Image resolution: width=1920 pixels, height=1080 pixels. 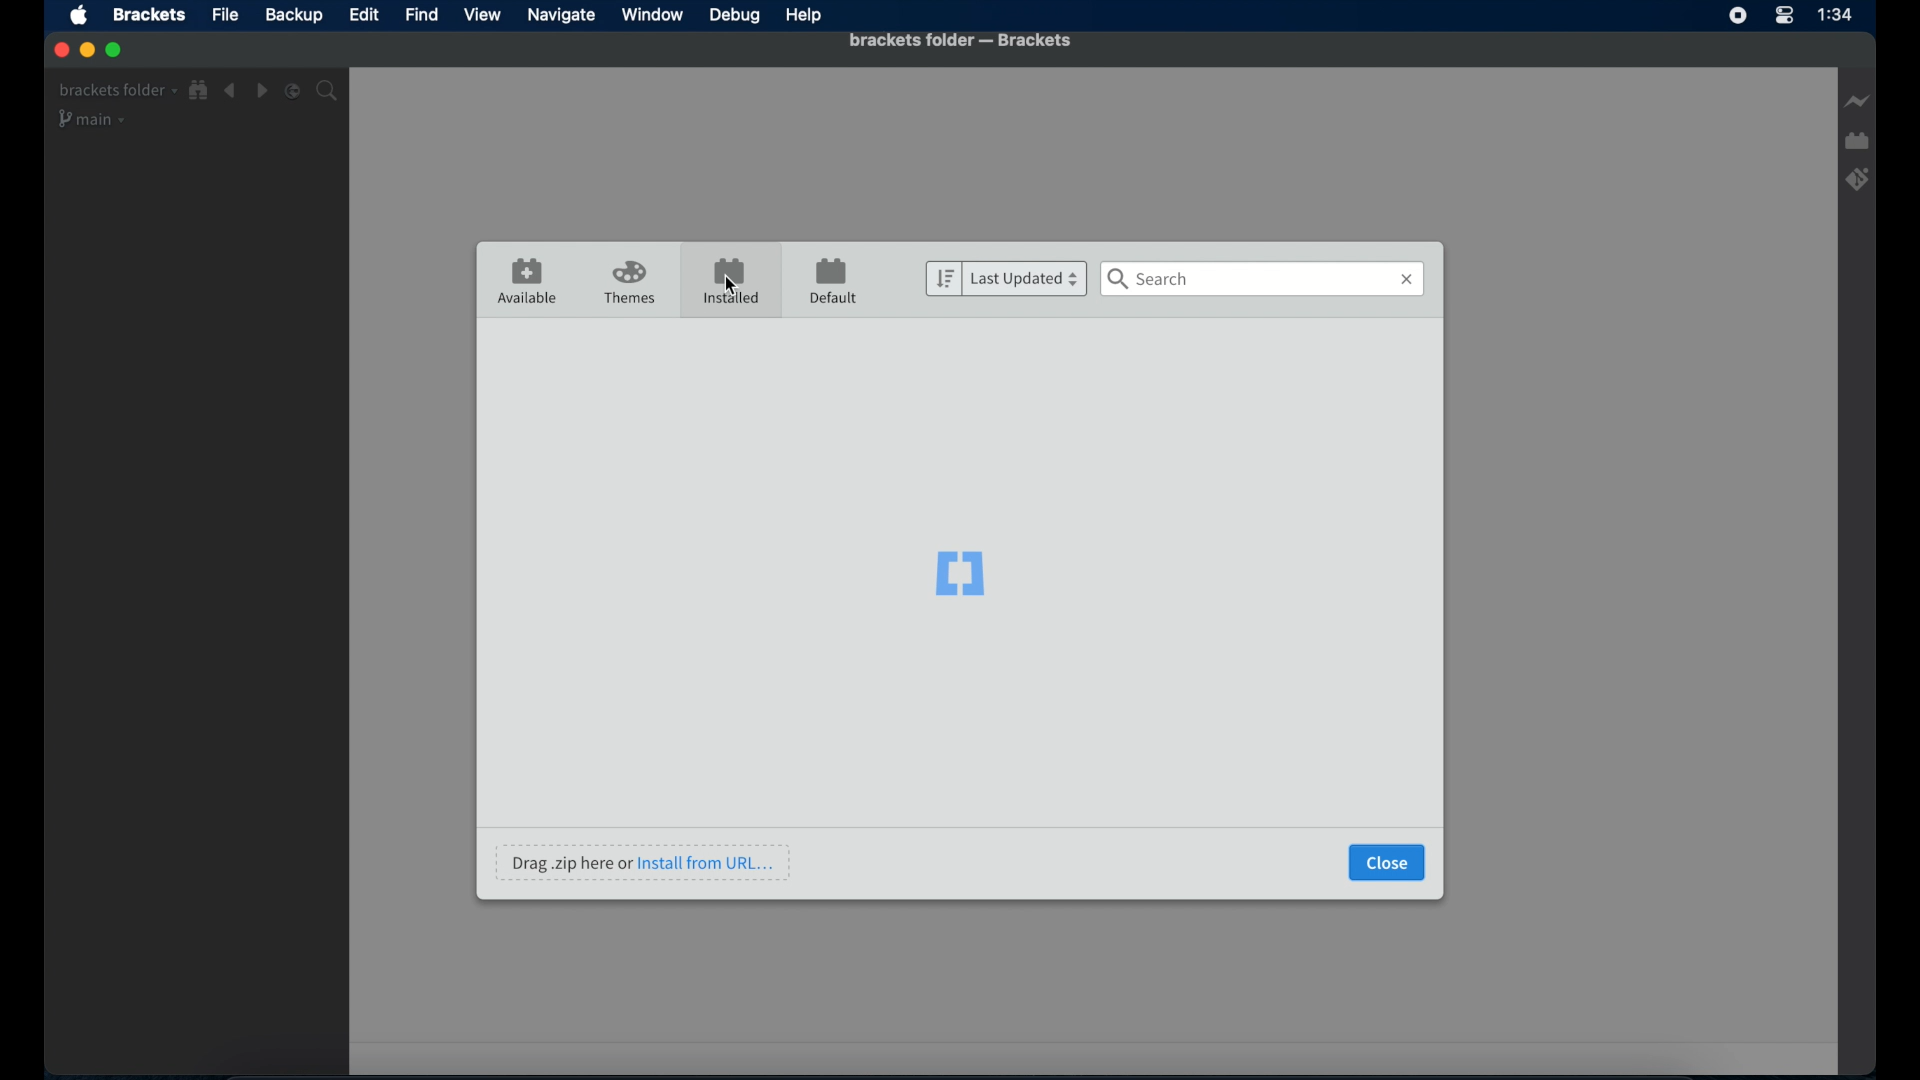 I want to click on Brackets, so click(x=150, y=14).